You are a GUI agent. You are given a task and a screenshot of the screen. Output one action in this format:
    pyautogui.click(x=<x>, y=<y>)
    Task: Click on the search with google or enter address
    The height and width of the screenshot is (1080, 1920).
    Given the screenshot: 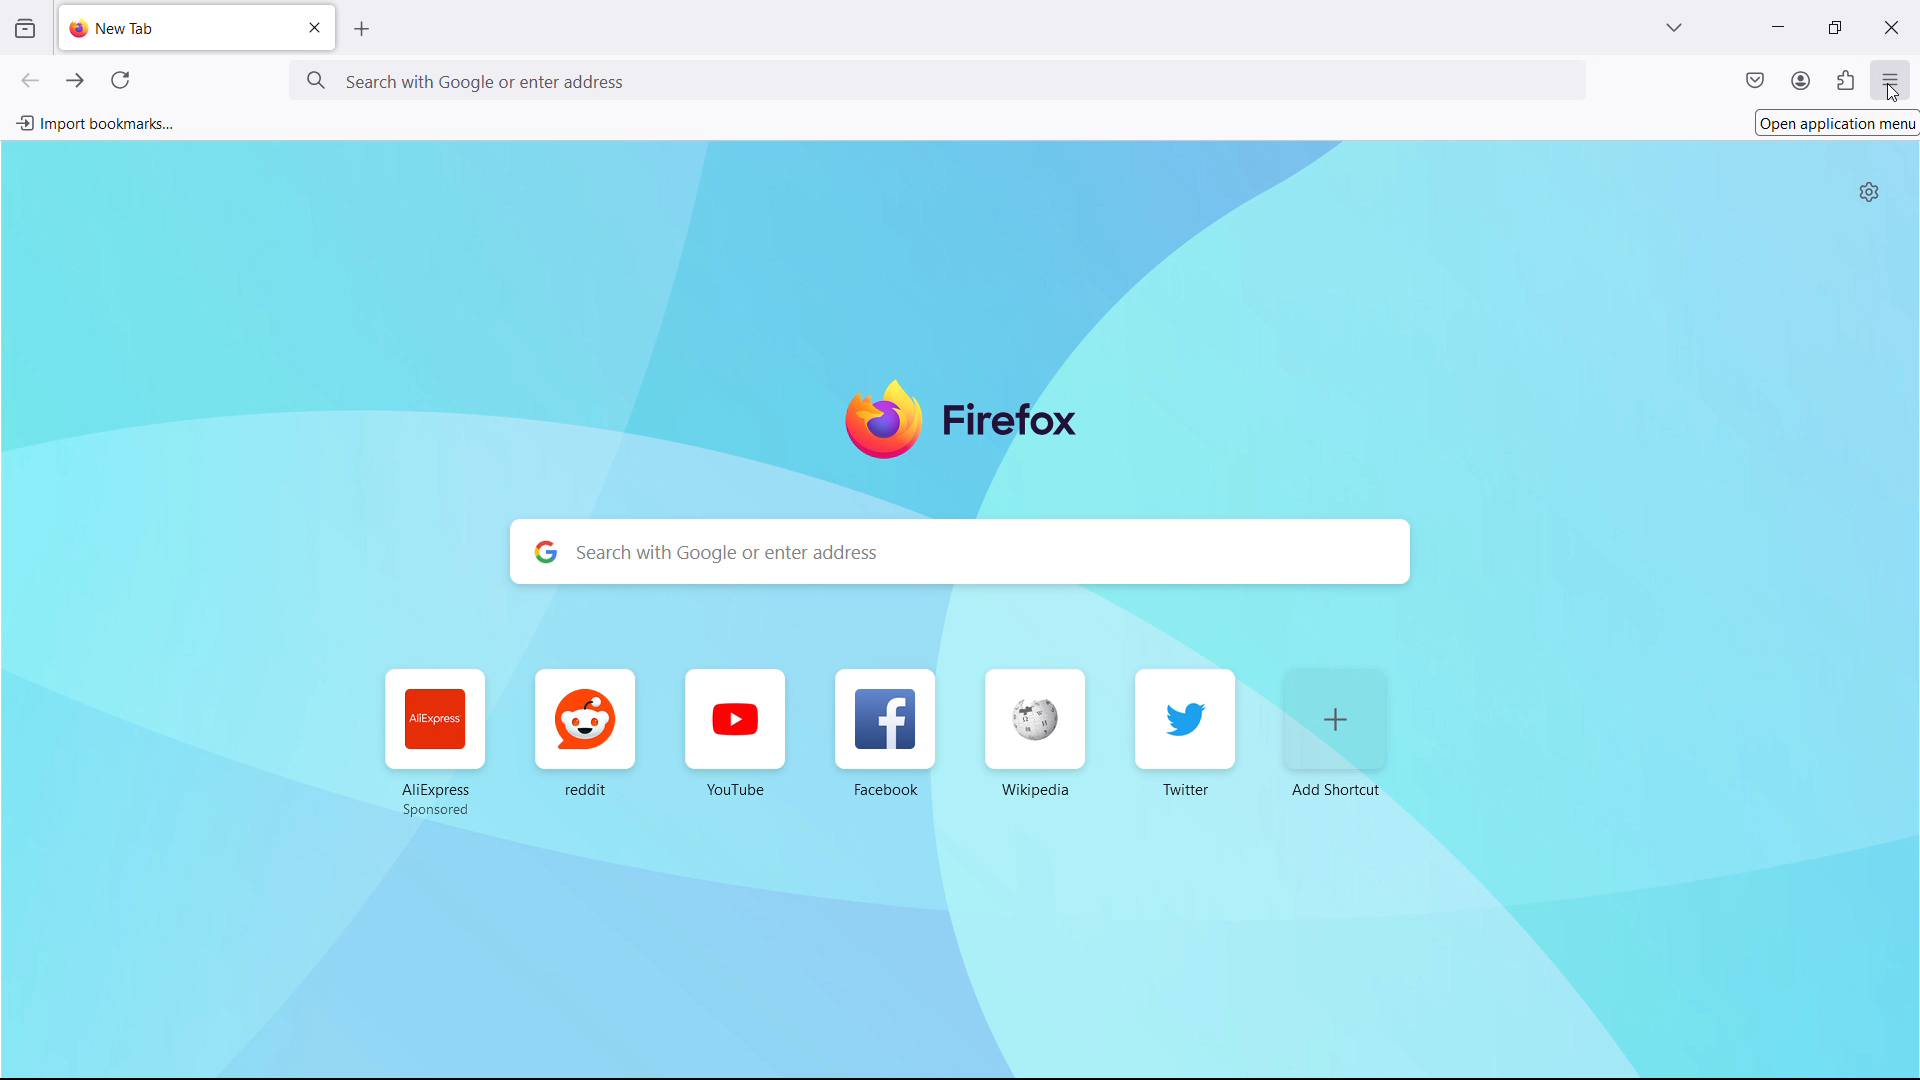 What is the action you would take?
    pyautogui.click(x=936, y=79)
    